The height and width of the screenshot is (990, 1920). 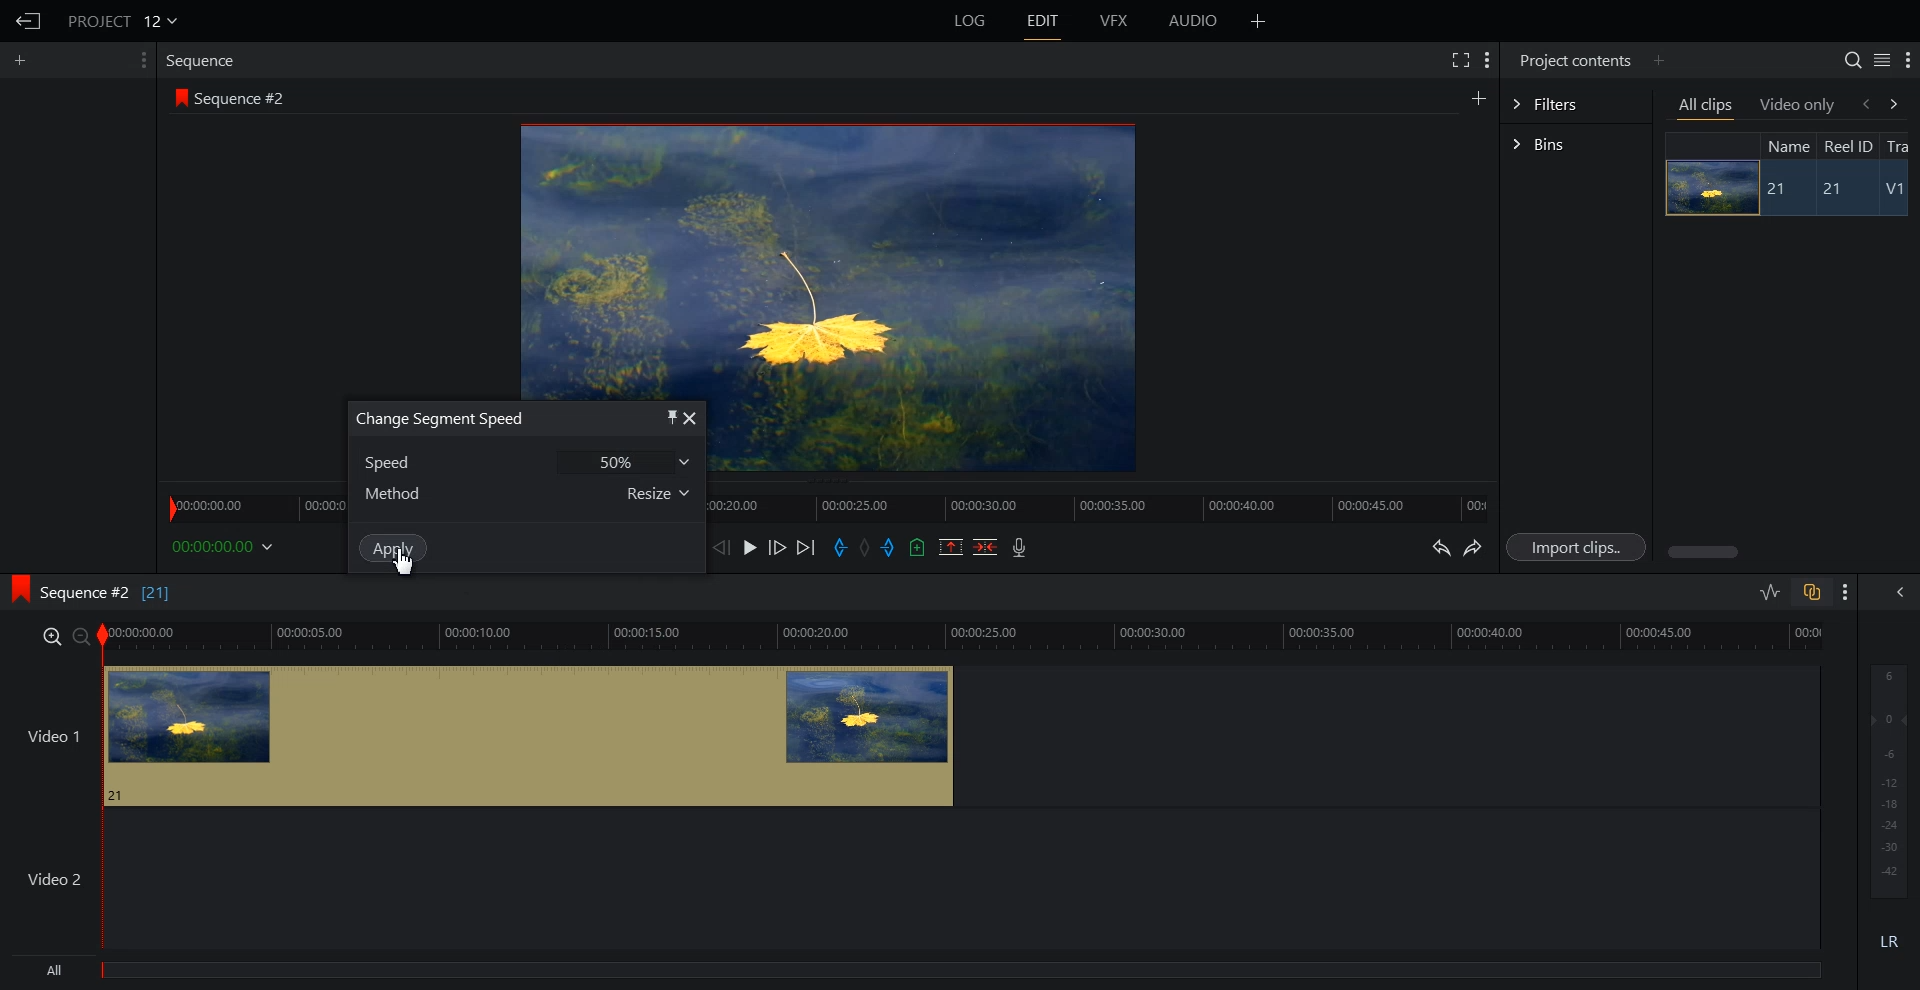 What do you see at coordinates (400, 495) in the screenshot?
I see `Method` at bounding box center [400, 495].